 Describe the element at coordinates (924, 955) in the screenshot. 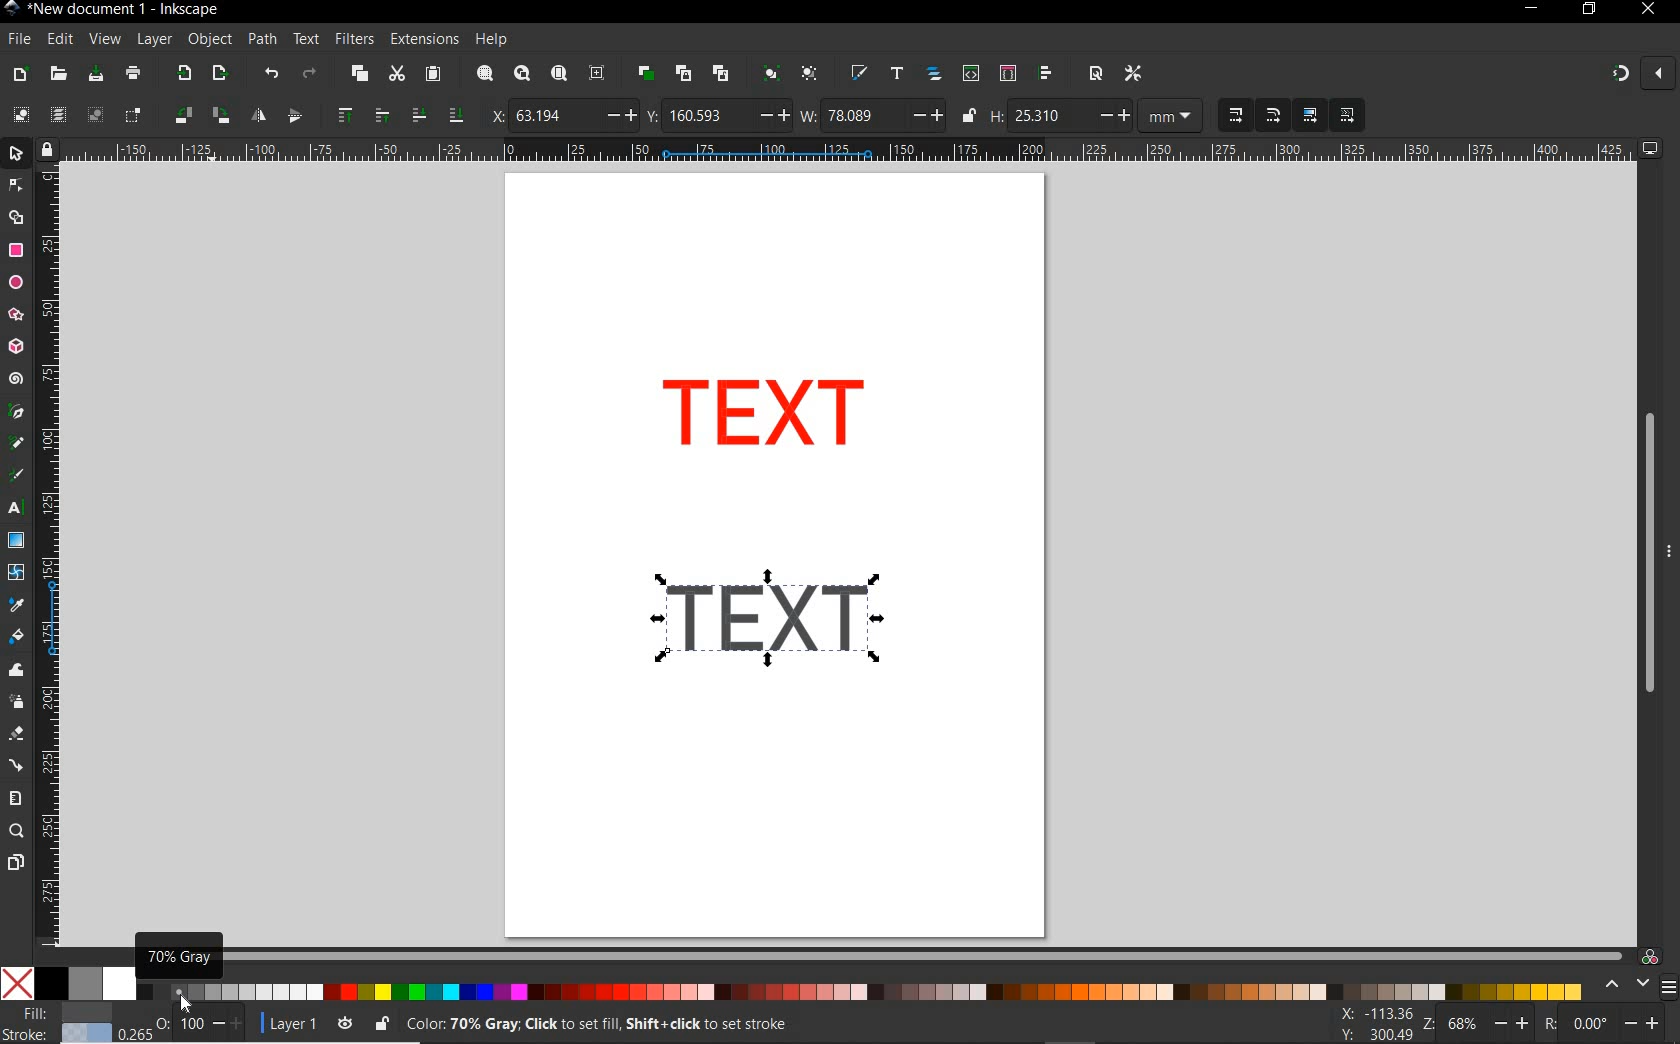

I see `scrollbar` at that location.